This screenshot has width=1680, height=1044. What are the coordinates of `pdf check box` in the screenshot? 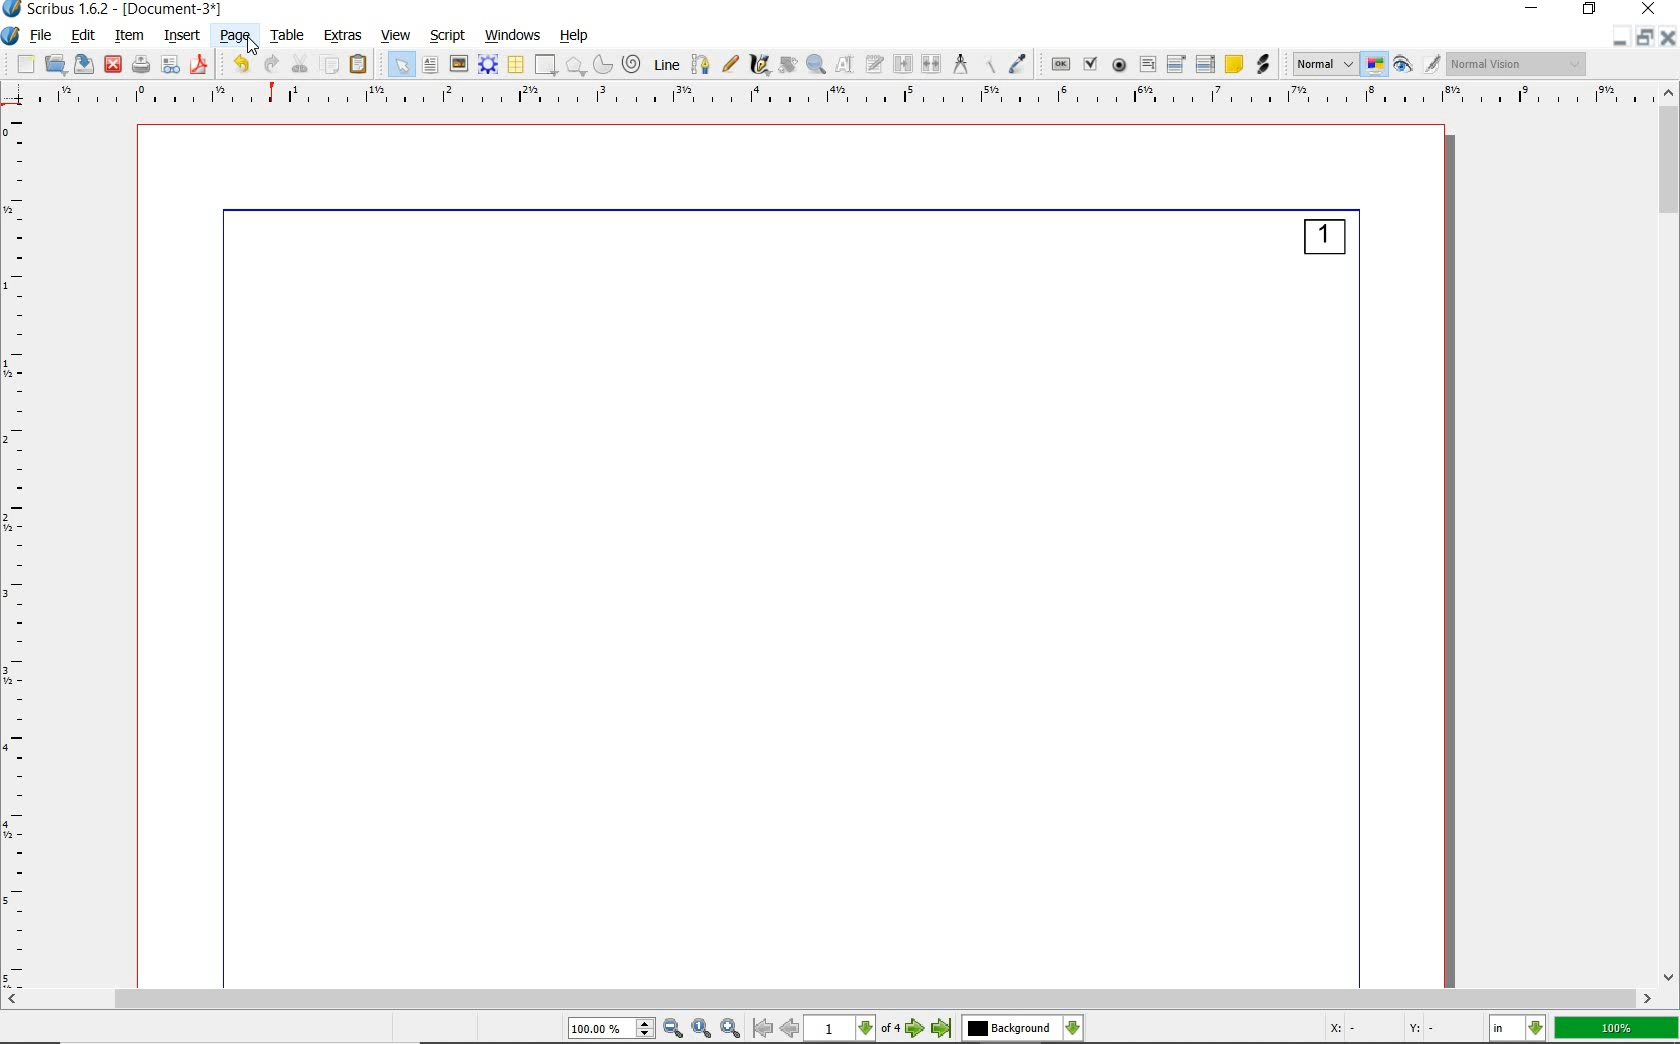 It's located at (1092, 64).